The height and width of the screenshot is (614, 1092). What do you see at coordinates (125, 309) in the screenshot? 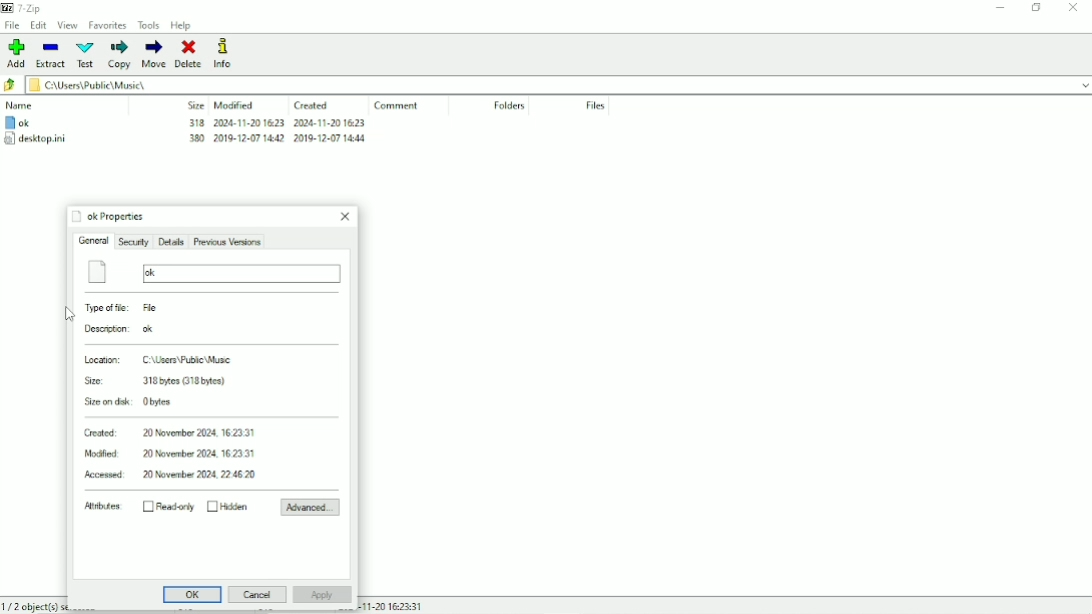
I see `Type of file` at bounding box center [125, 309].